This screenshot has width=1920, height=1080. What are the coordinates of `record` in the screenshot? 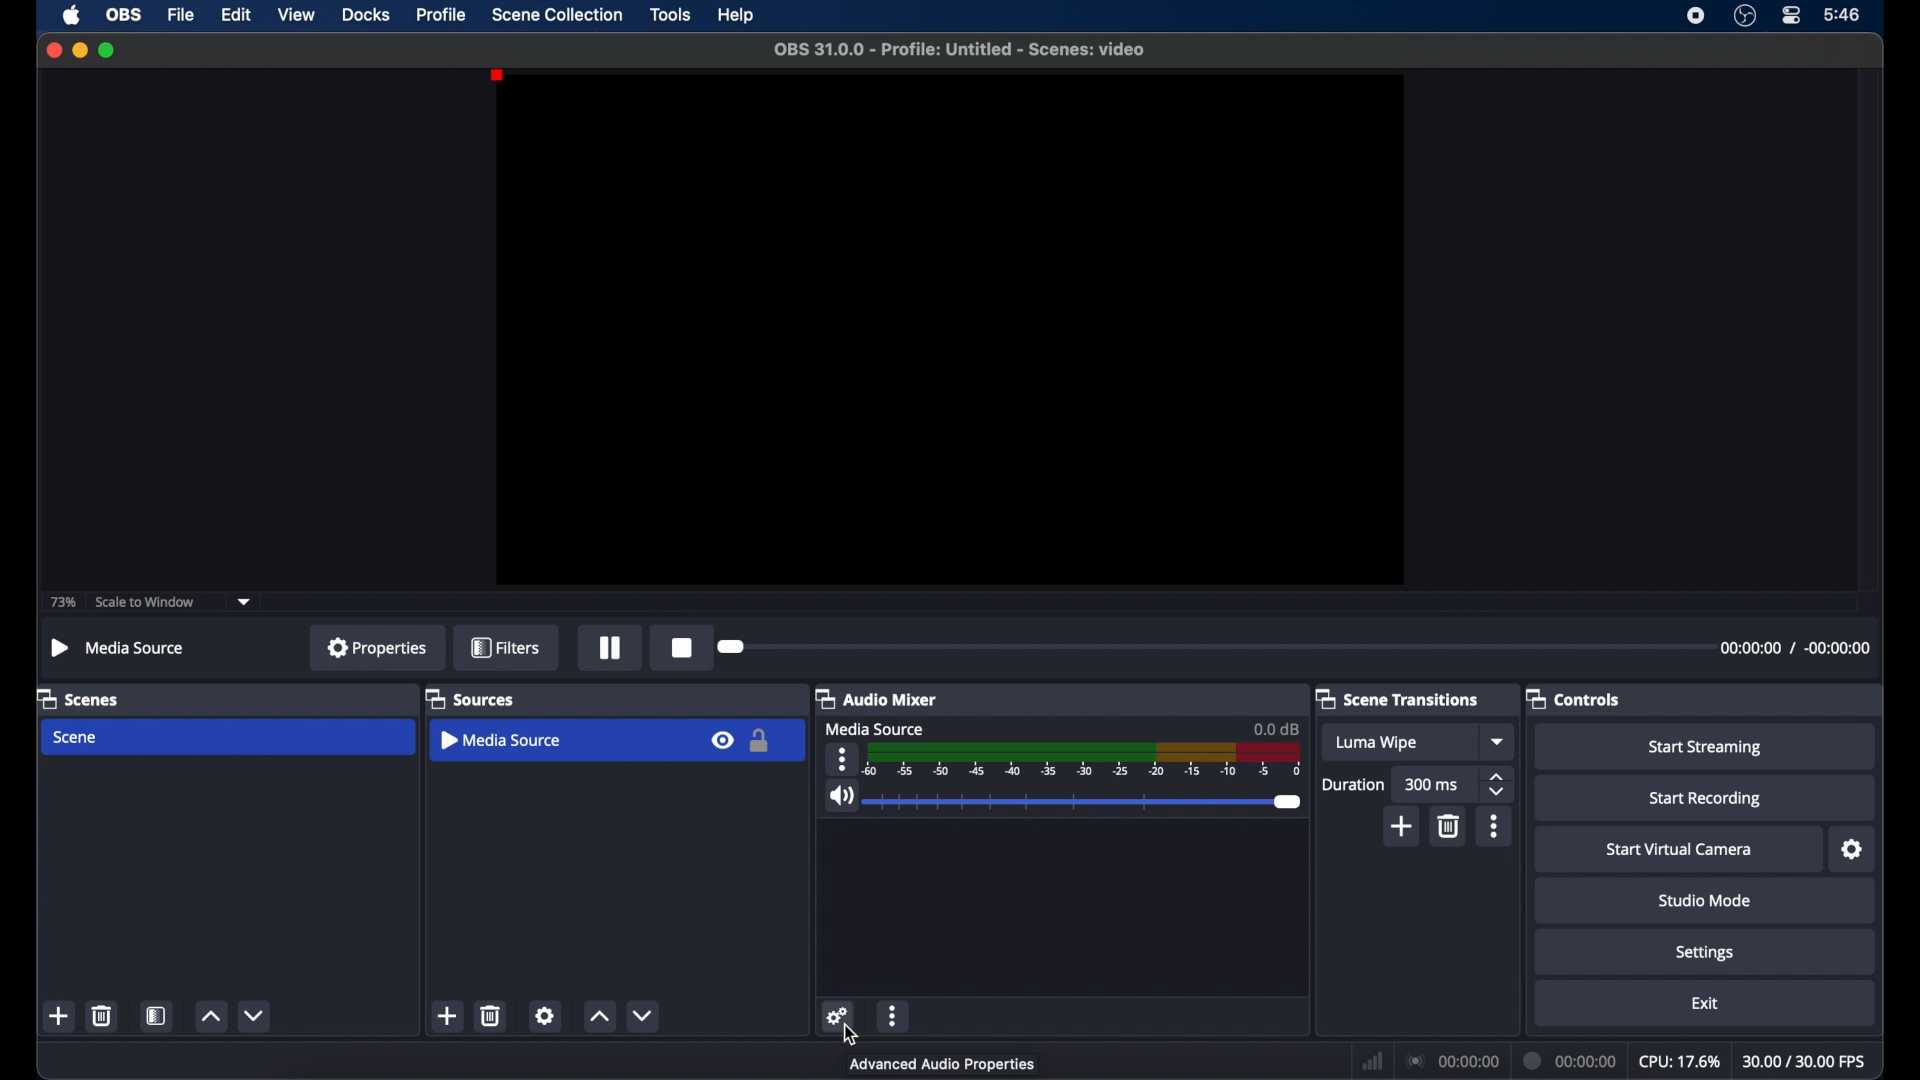 It's located at (683, 647).